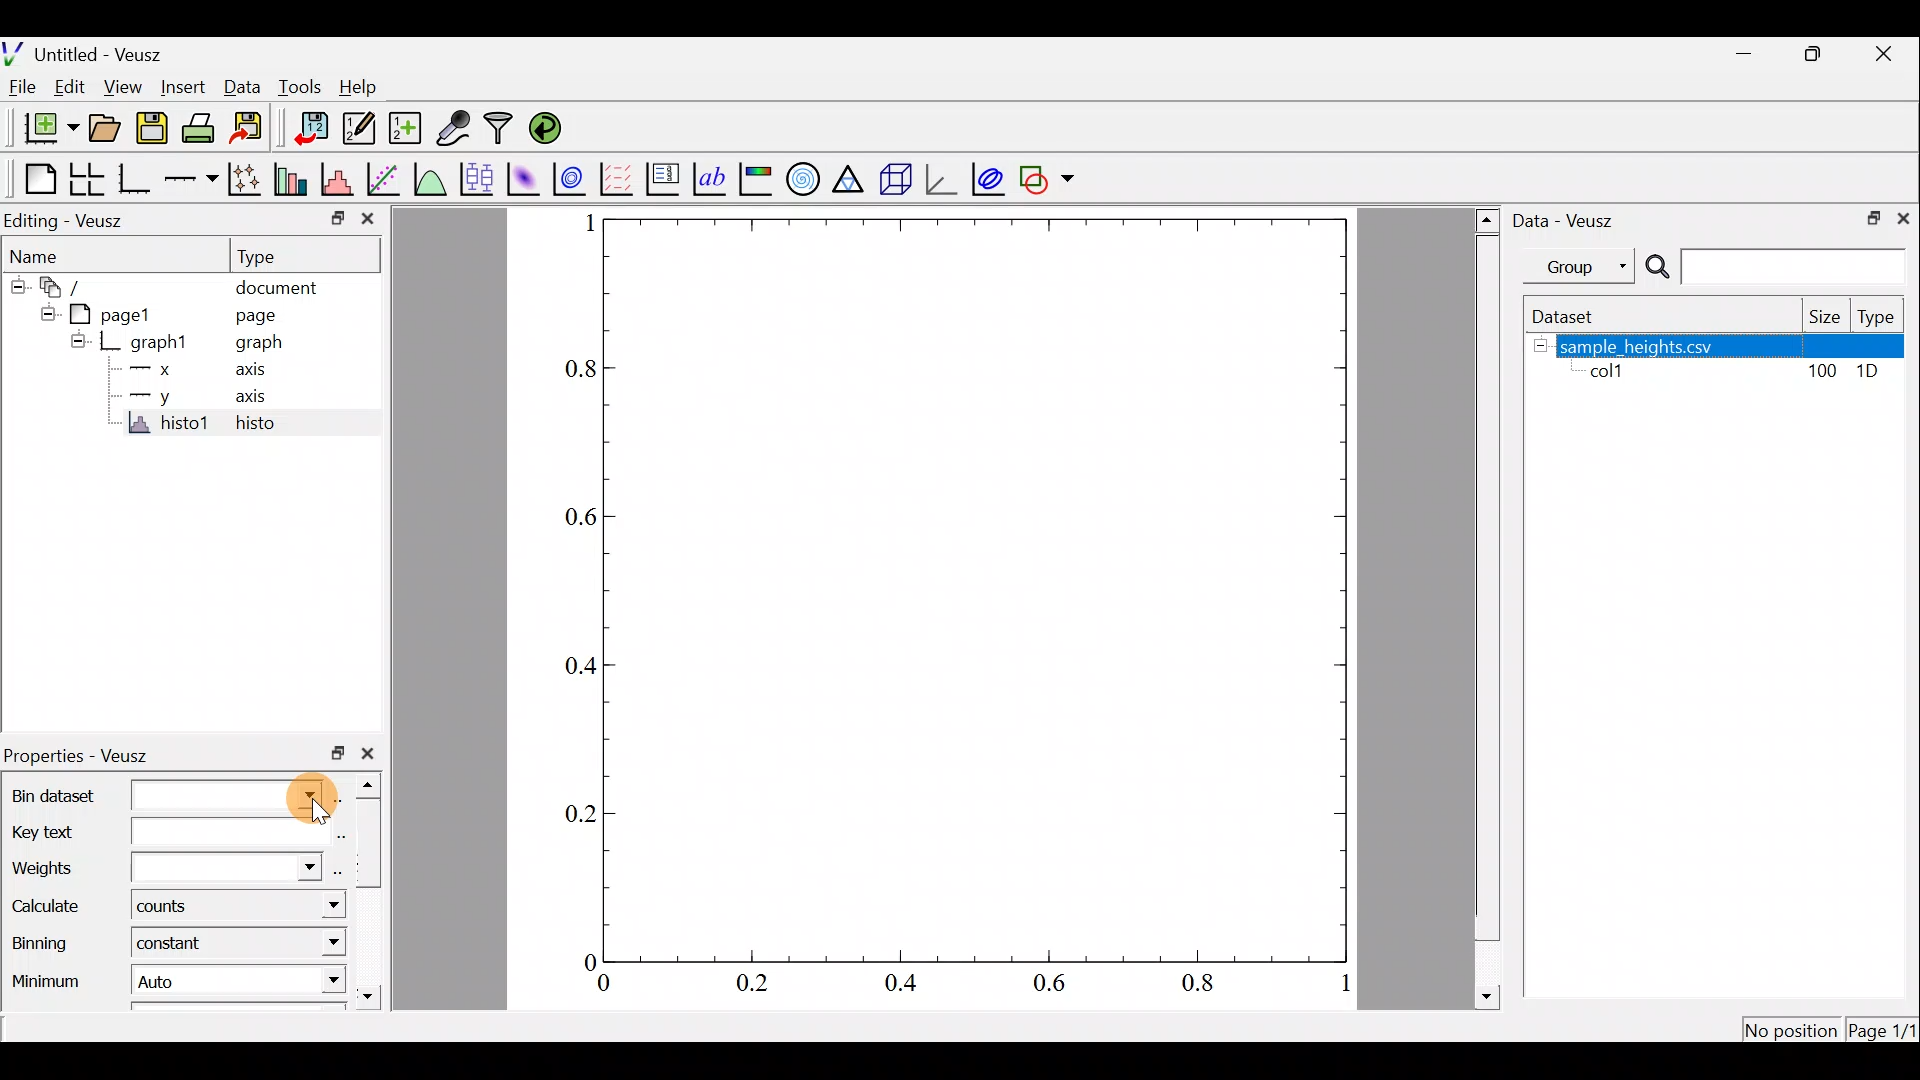 The width and height of the screenshot is (1920, 1080). I want to click on close, so click(1907, 218).